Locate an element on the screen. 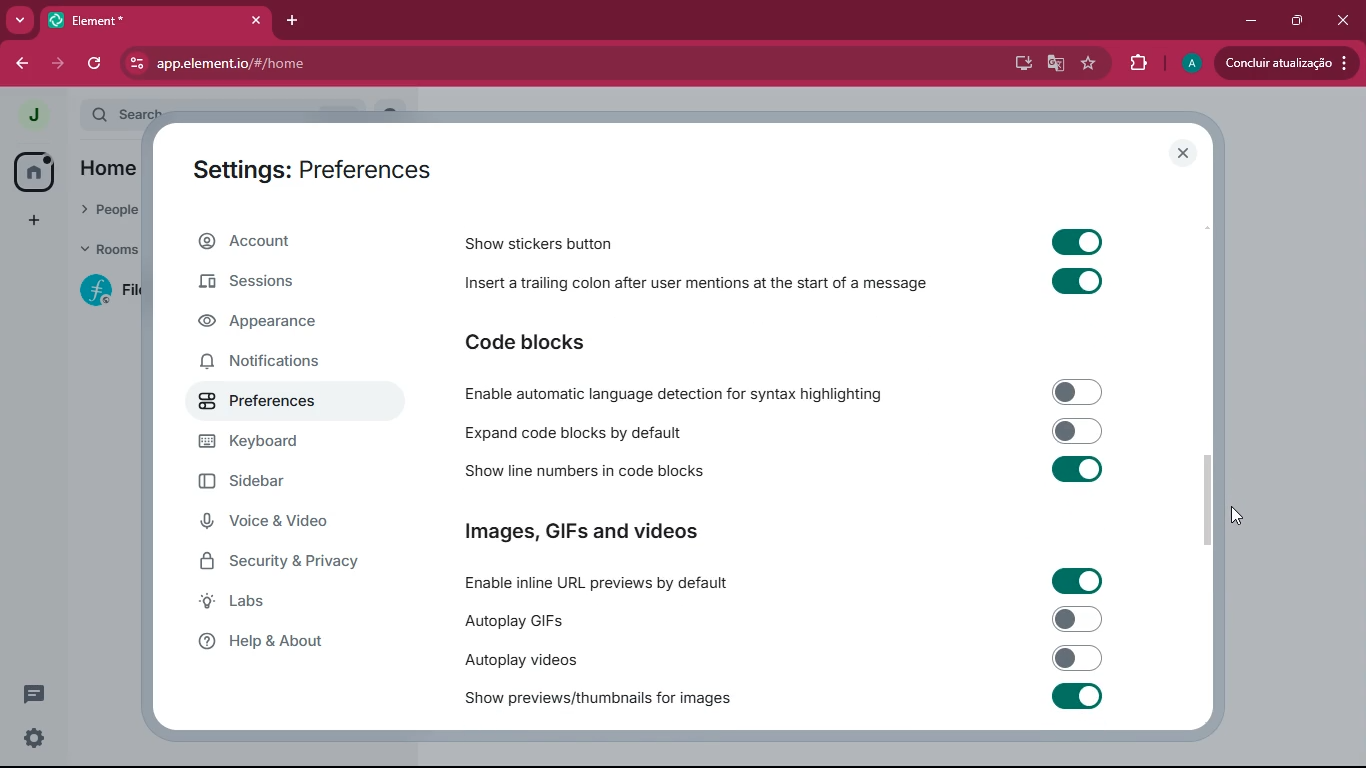   is located at coordinates (1077, 283).